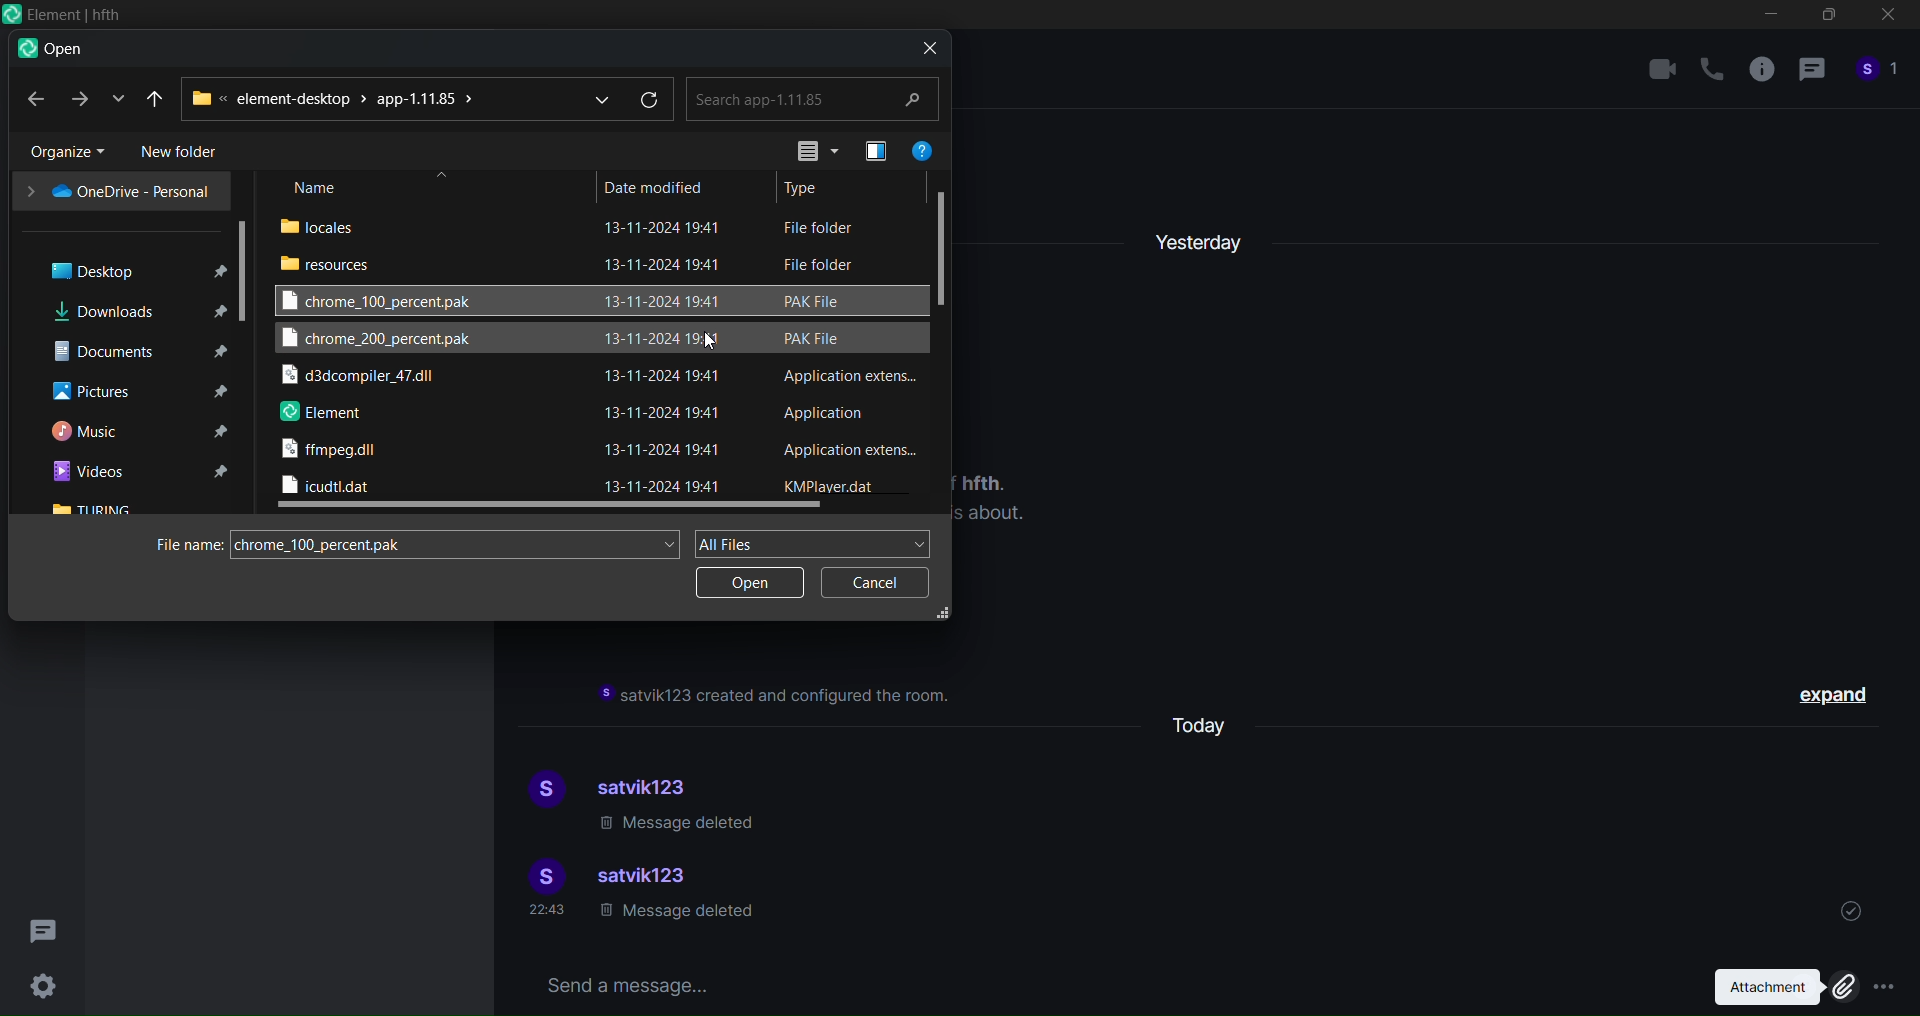 Image resolution: width=1920 pixels, height=1016 pixels. Describe the element at coordinates (114, 99) in the screenshot. I see `recent location` at that location.